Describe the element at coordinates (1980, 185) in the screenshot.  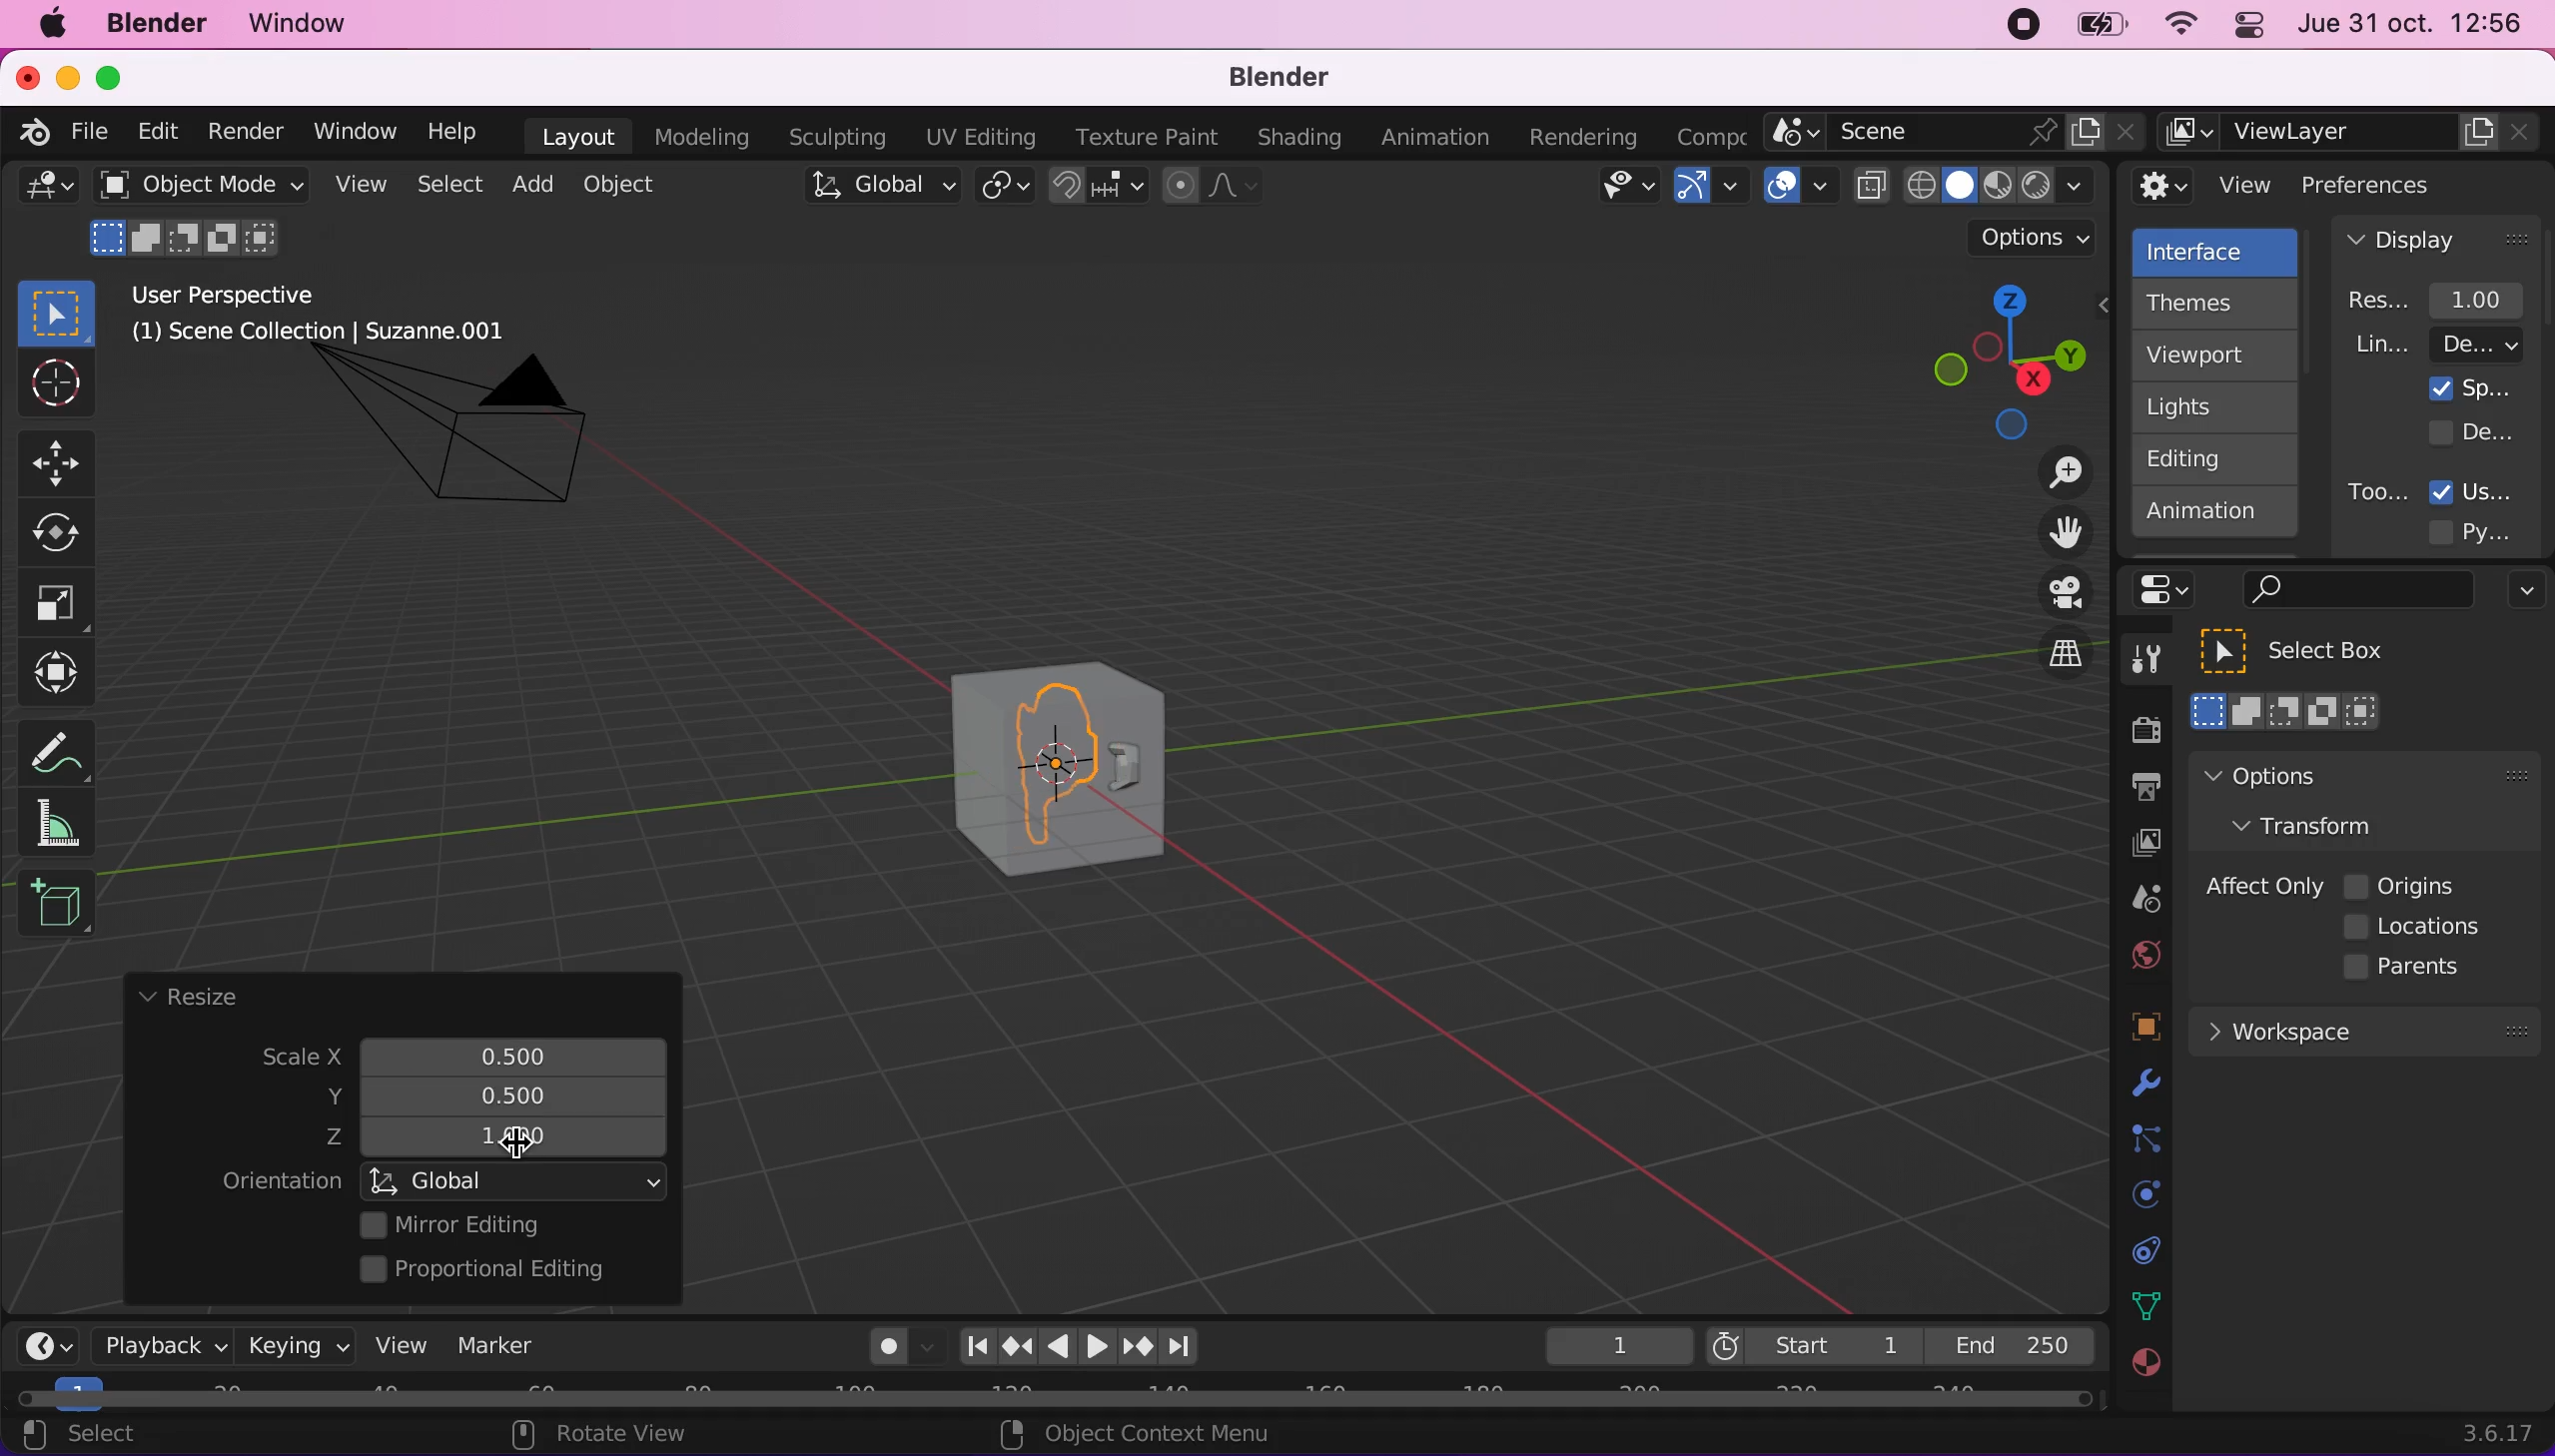
I see `viewport shading` at that location.